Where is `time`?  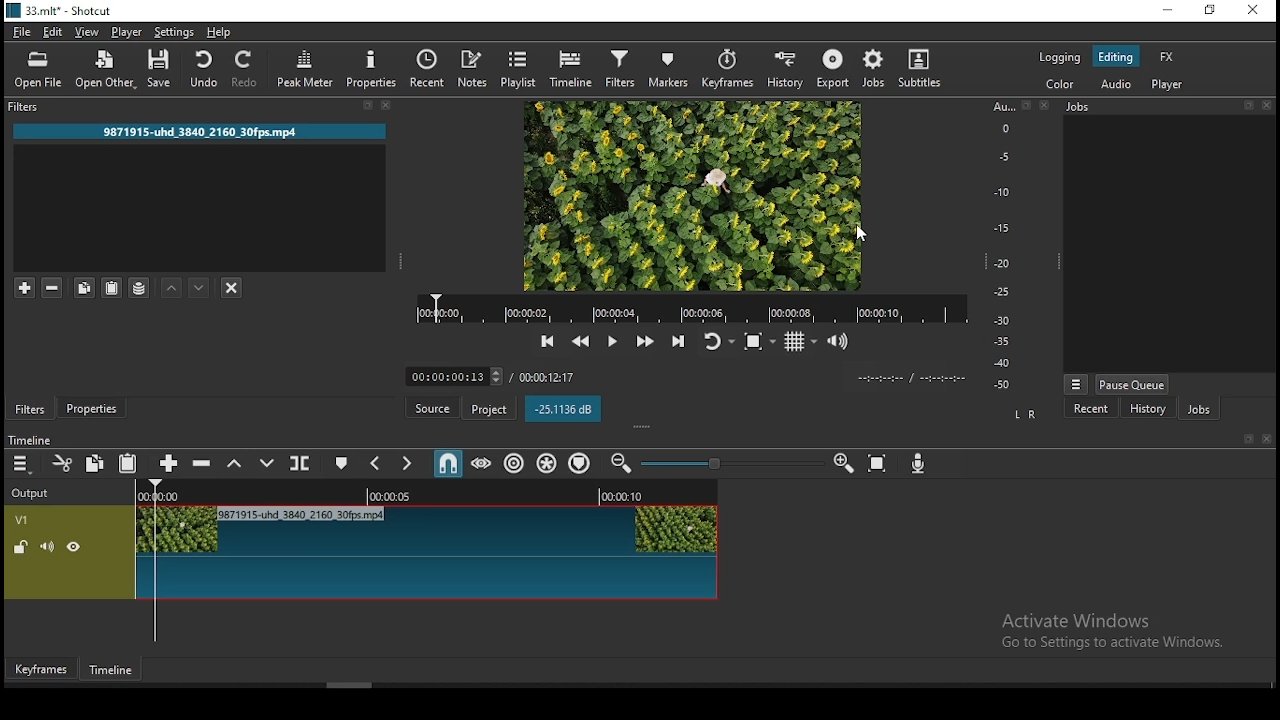 time is located at coordinates (920, 377).